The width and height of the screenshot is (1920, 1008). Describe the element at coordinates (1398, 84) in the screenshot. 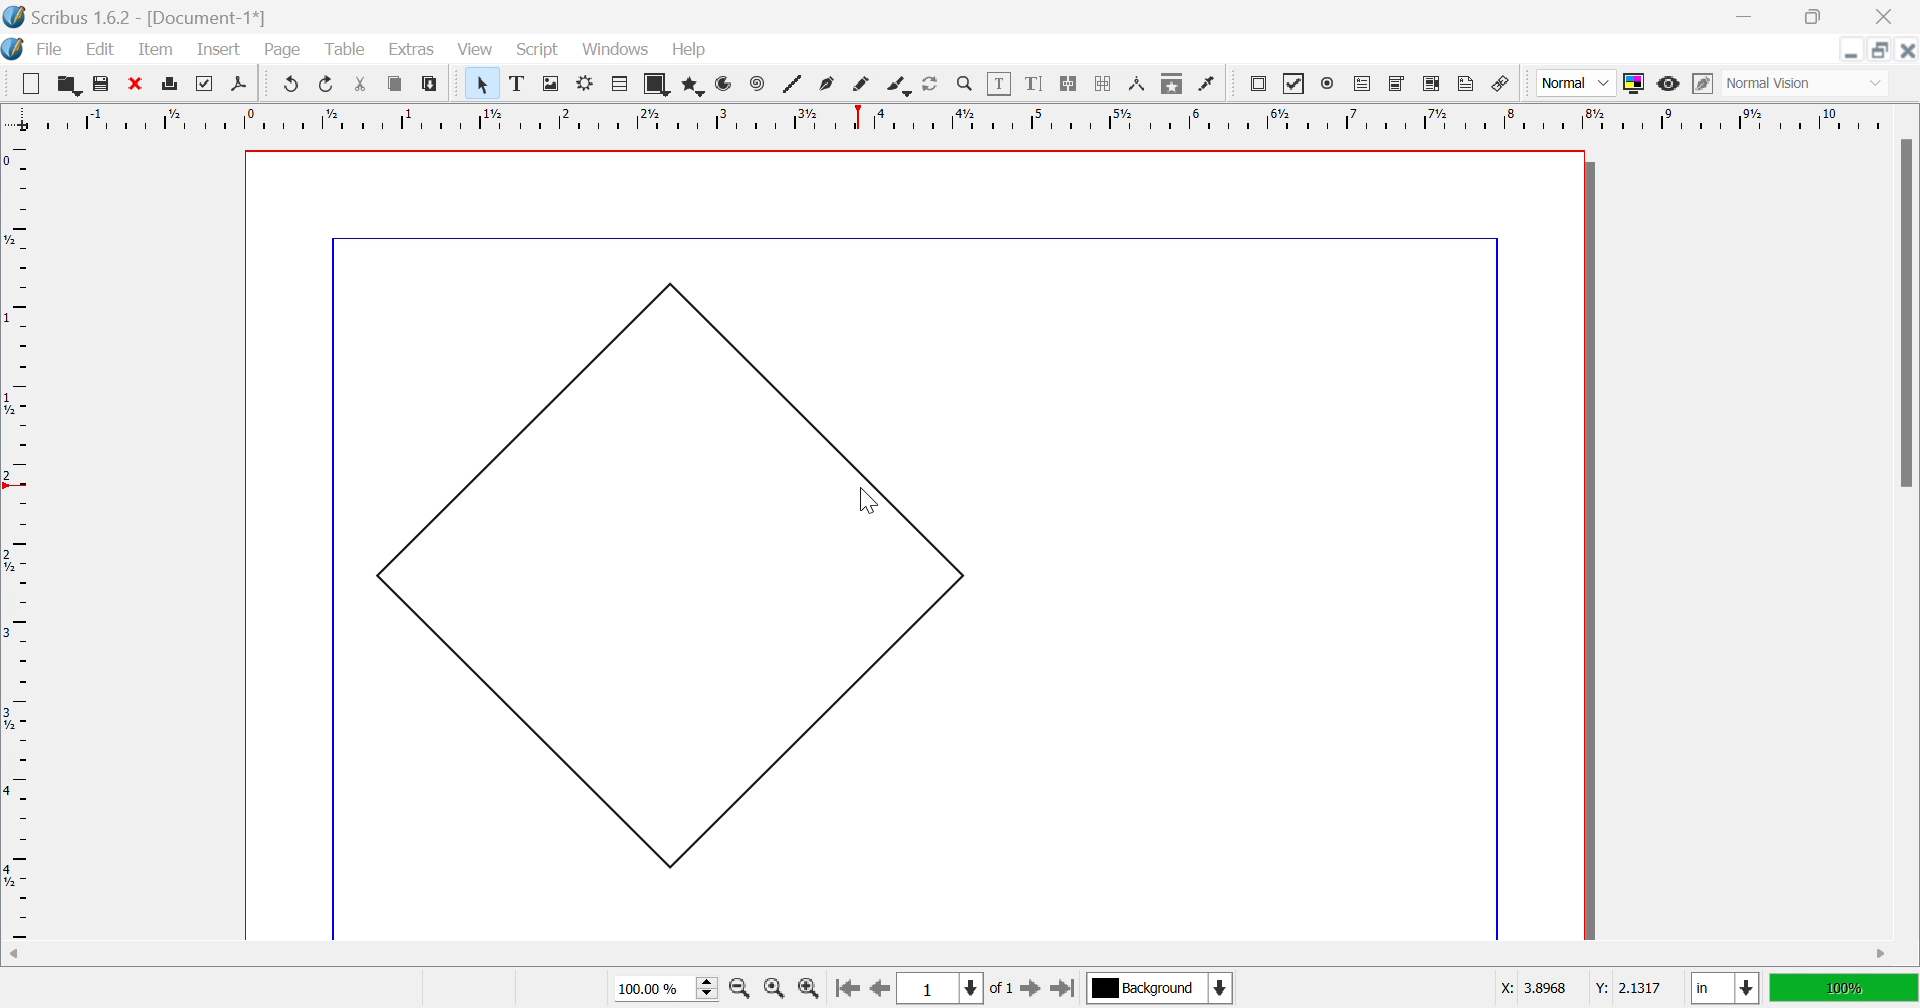

I see `PDF combo box` at that location.